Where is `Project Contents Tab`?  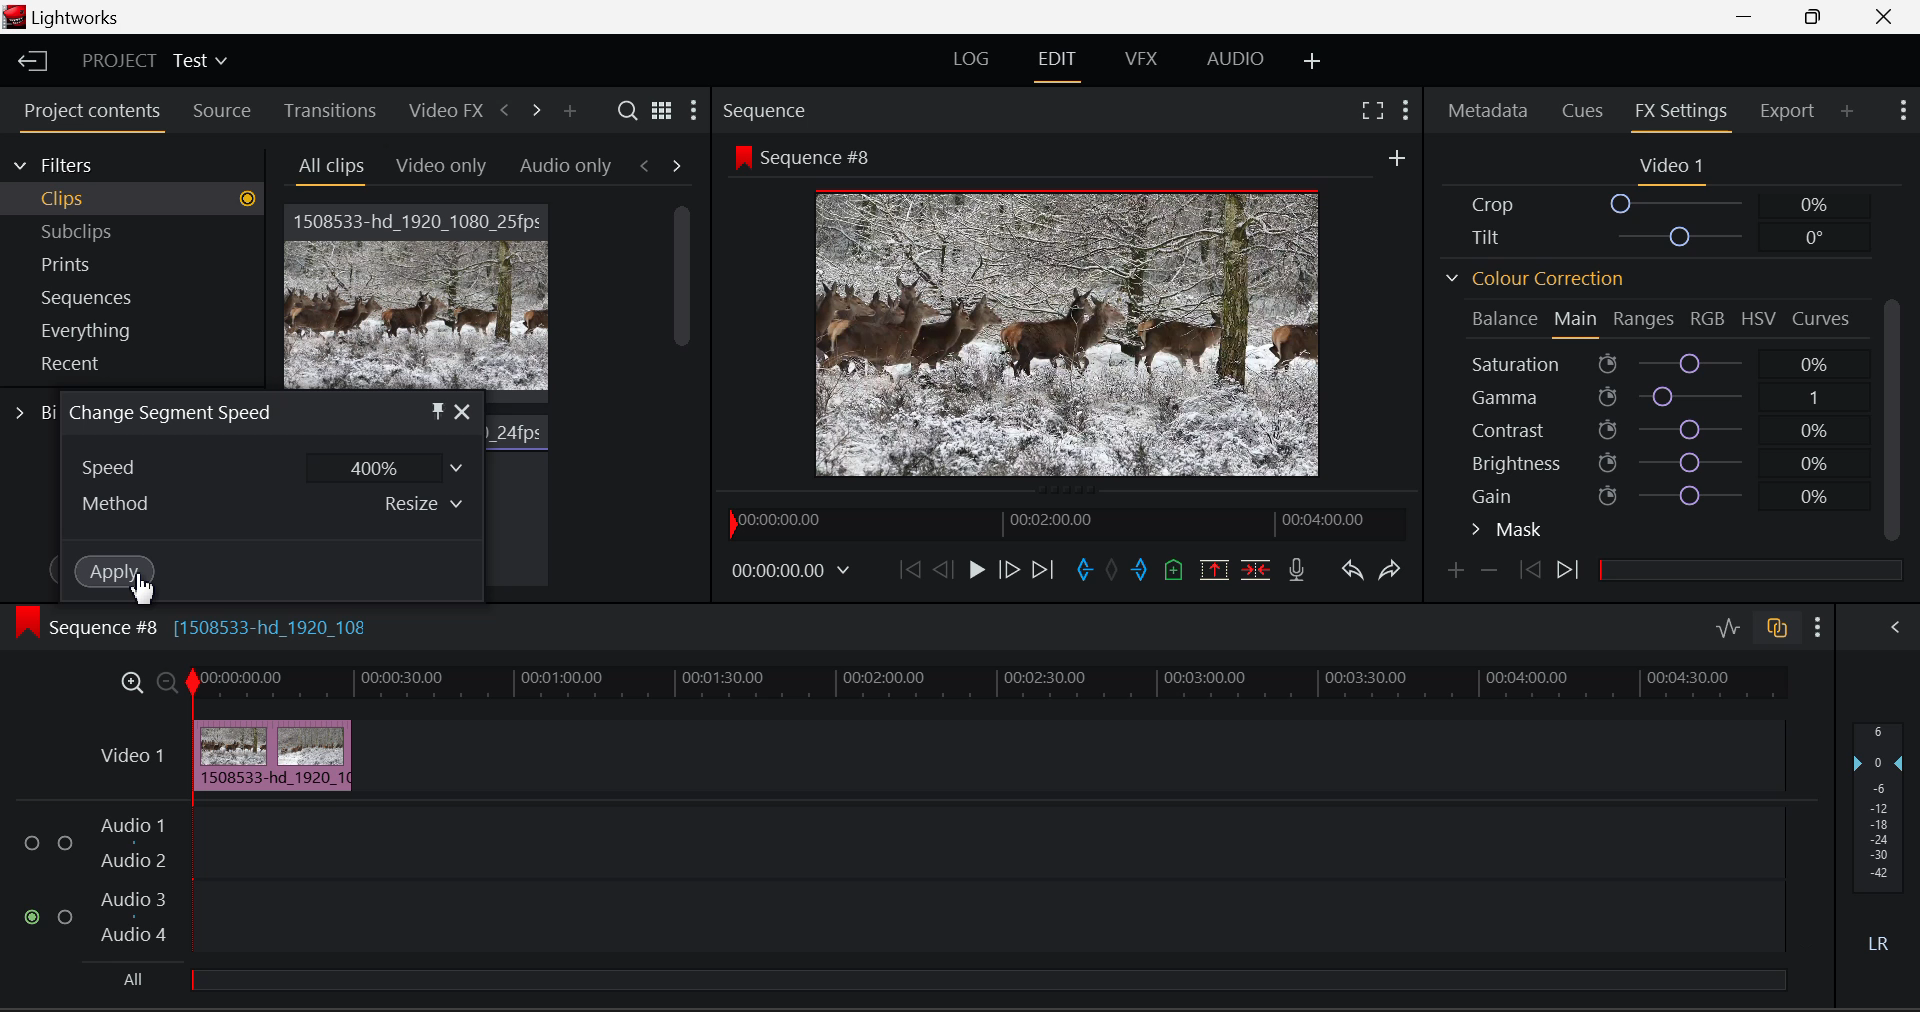 Project Contents Tab is located at coordinates (94, 113).